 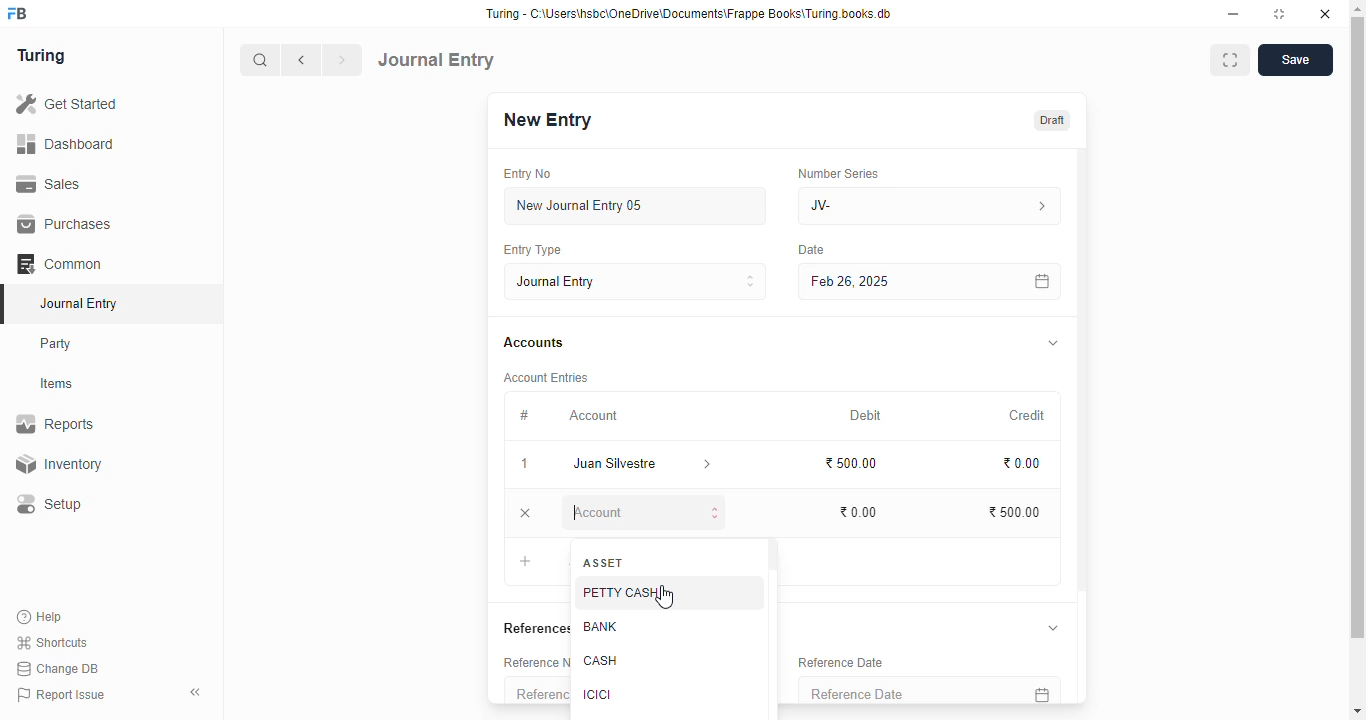 I want to click on remove, so click(x=525, y=513).